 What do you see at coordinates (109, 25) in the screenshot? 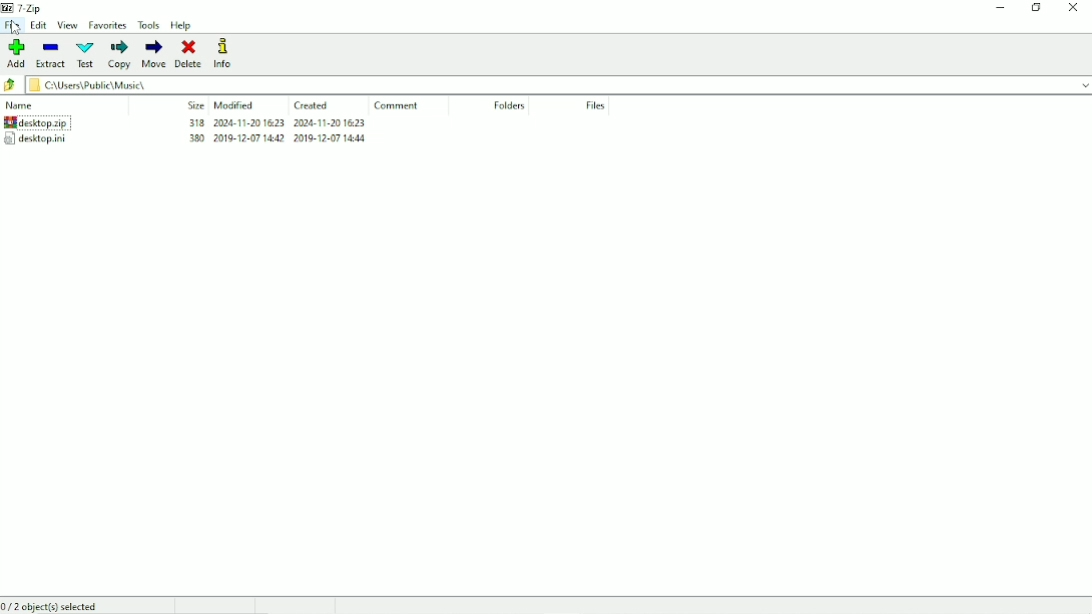
I see `Favorites` at bounding box center [109, 25].